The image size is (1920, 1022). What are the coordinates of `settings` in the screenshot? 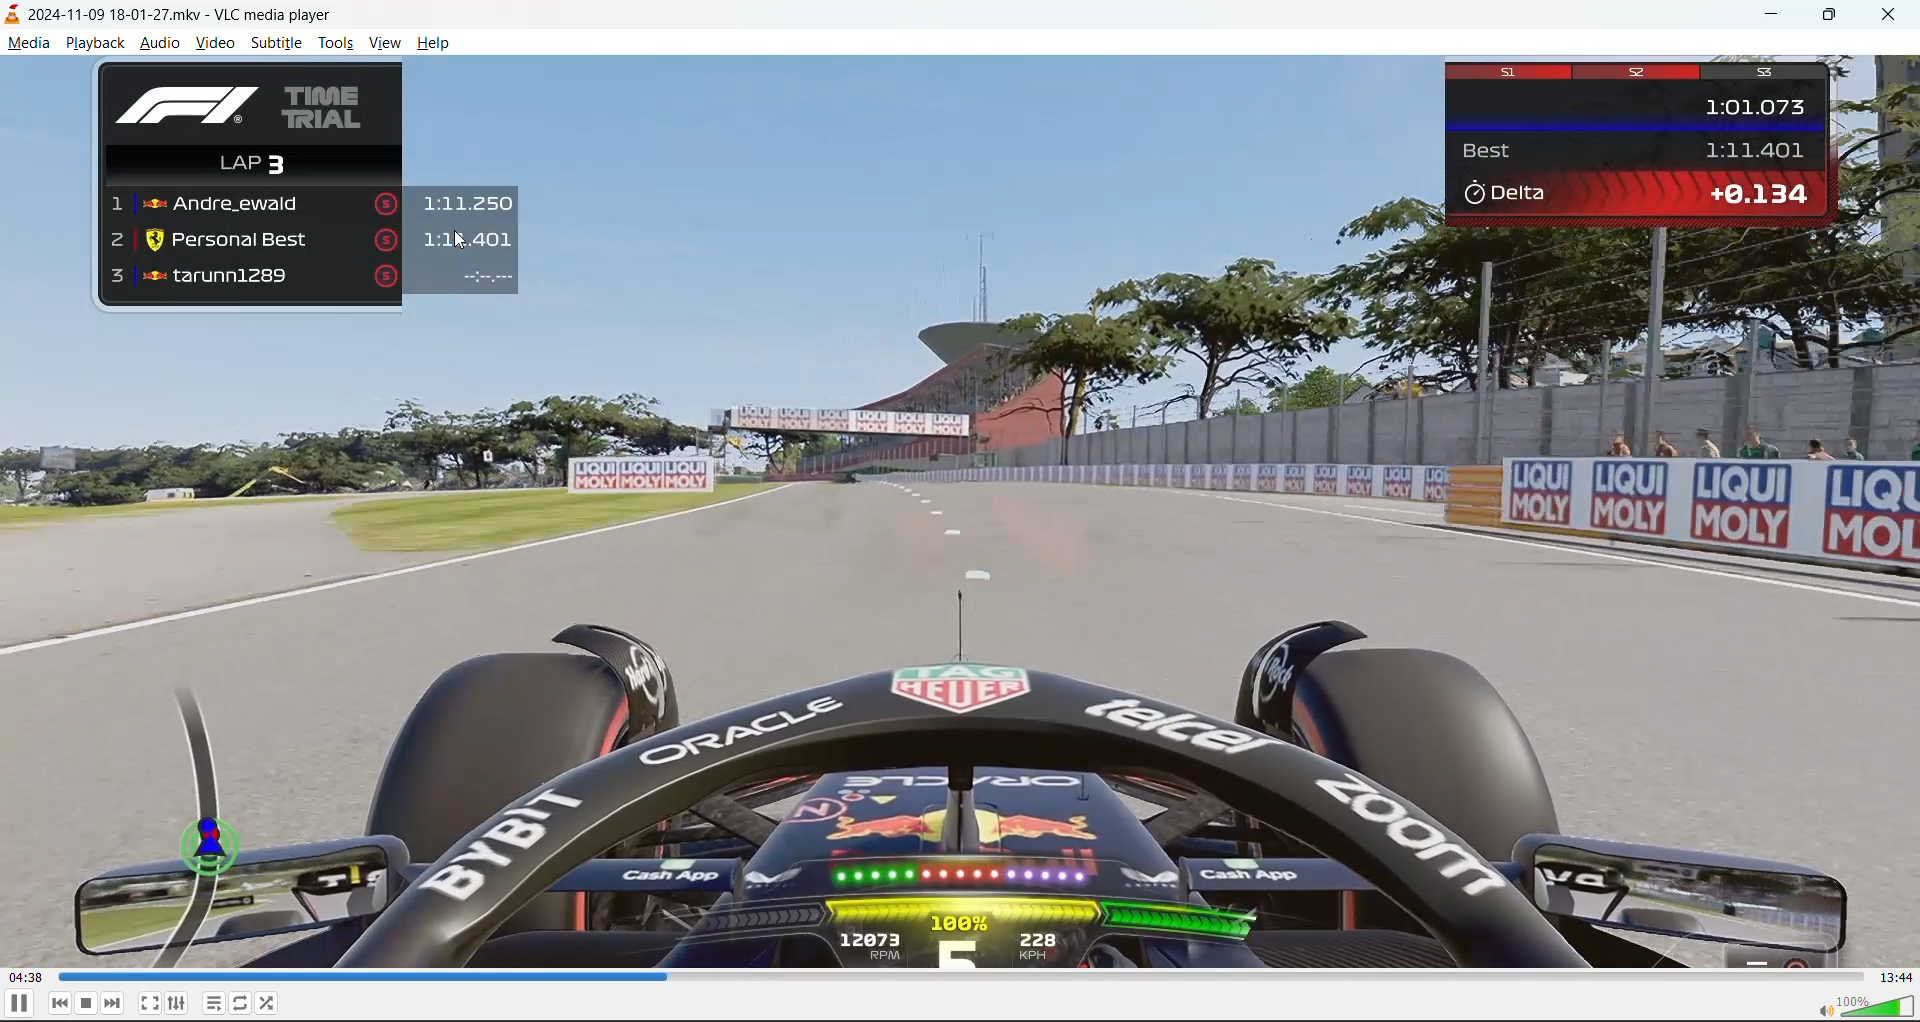 It's located at (175, 1002).